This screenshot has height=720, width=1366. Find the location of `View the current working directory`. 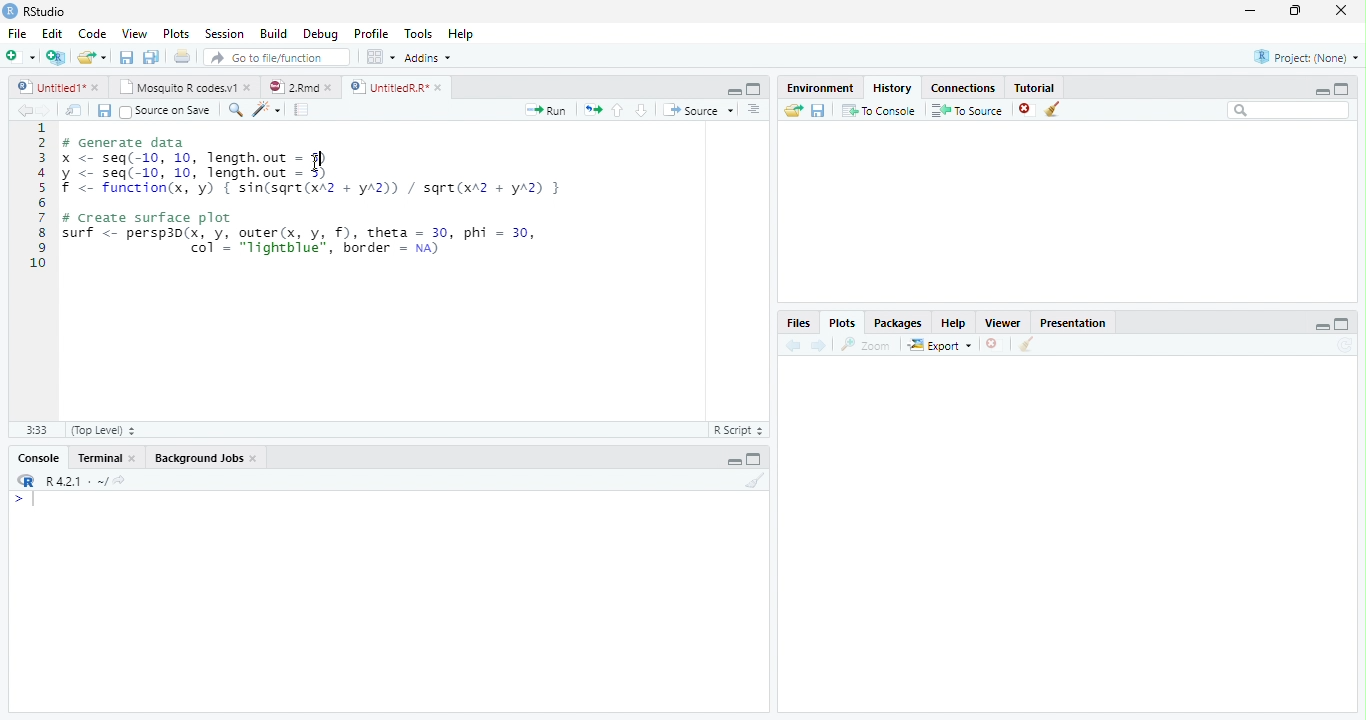

View the current working directory is located at coordinates (120, 478).